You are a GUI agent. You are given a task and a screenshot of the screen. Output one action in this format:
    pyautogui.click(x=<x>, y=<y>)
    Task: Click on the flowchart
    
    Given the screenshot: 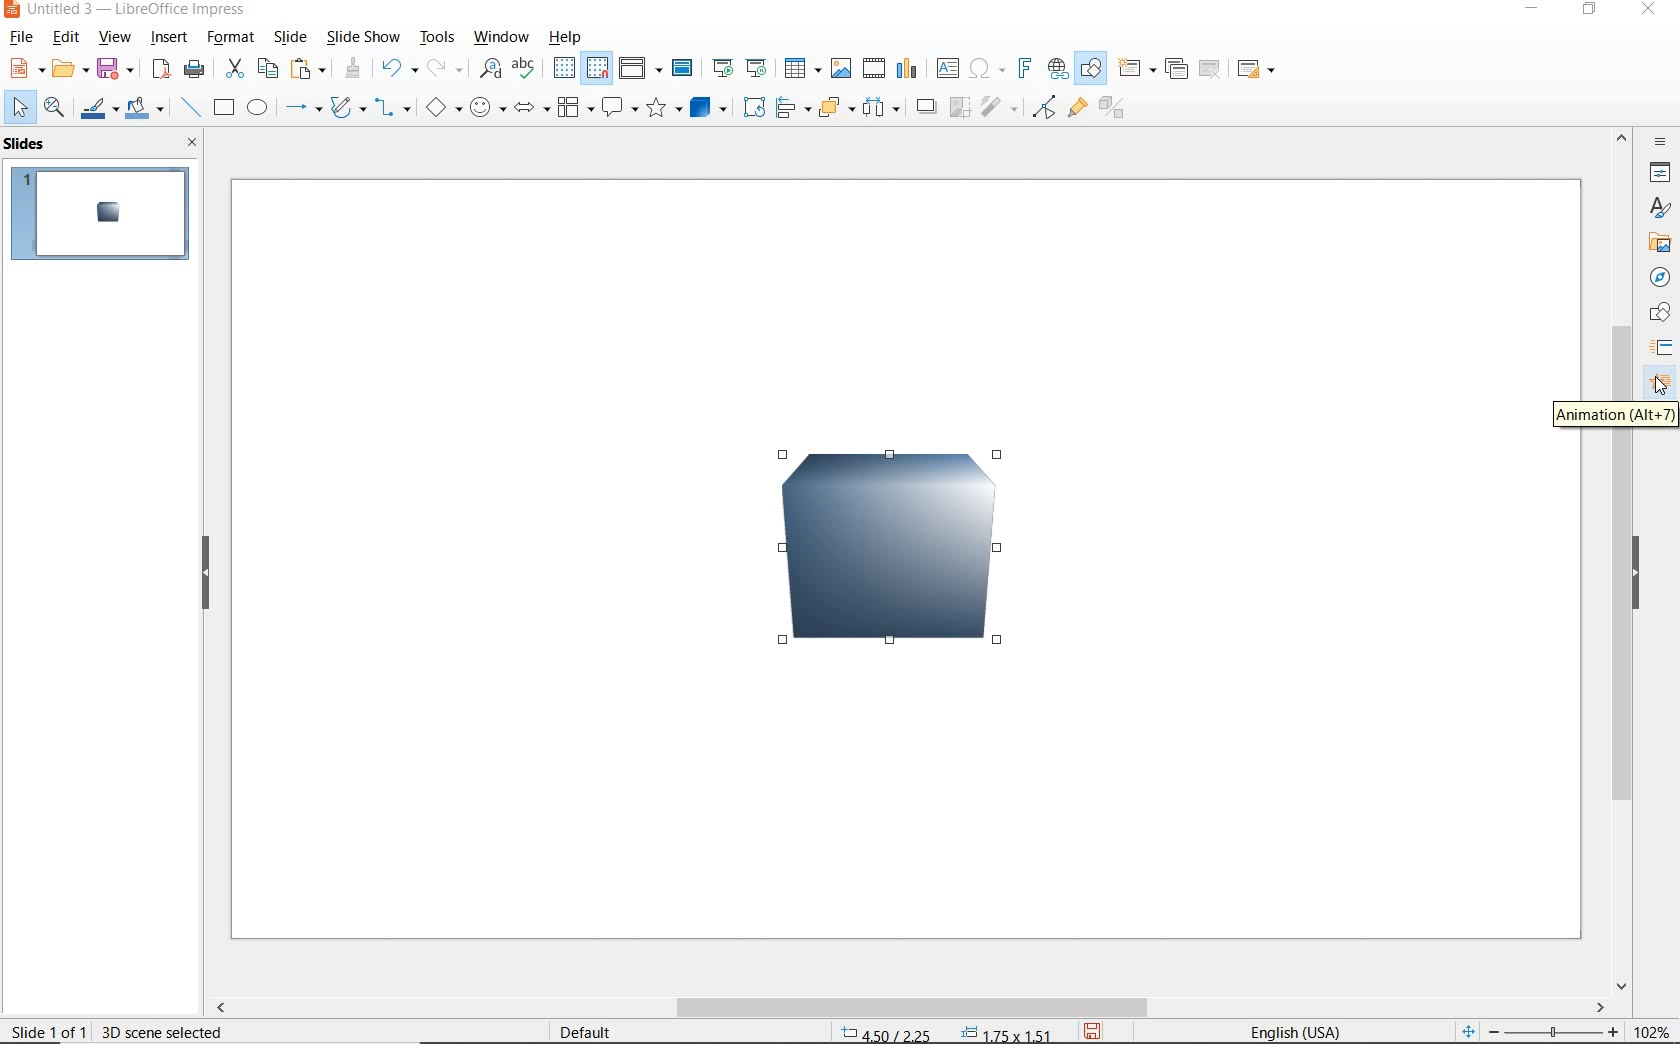 What is the action you would take?
    pyautogui.click(x=574, y=109)
    